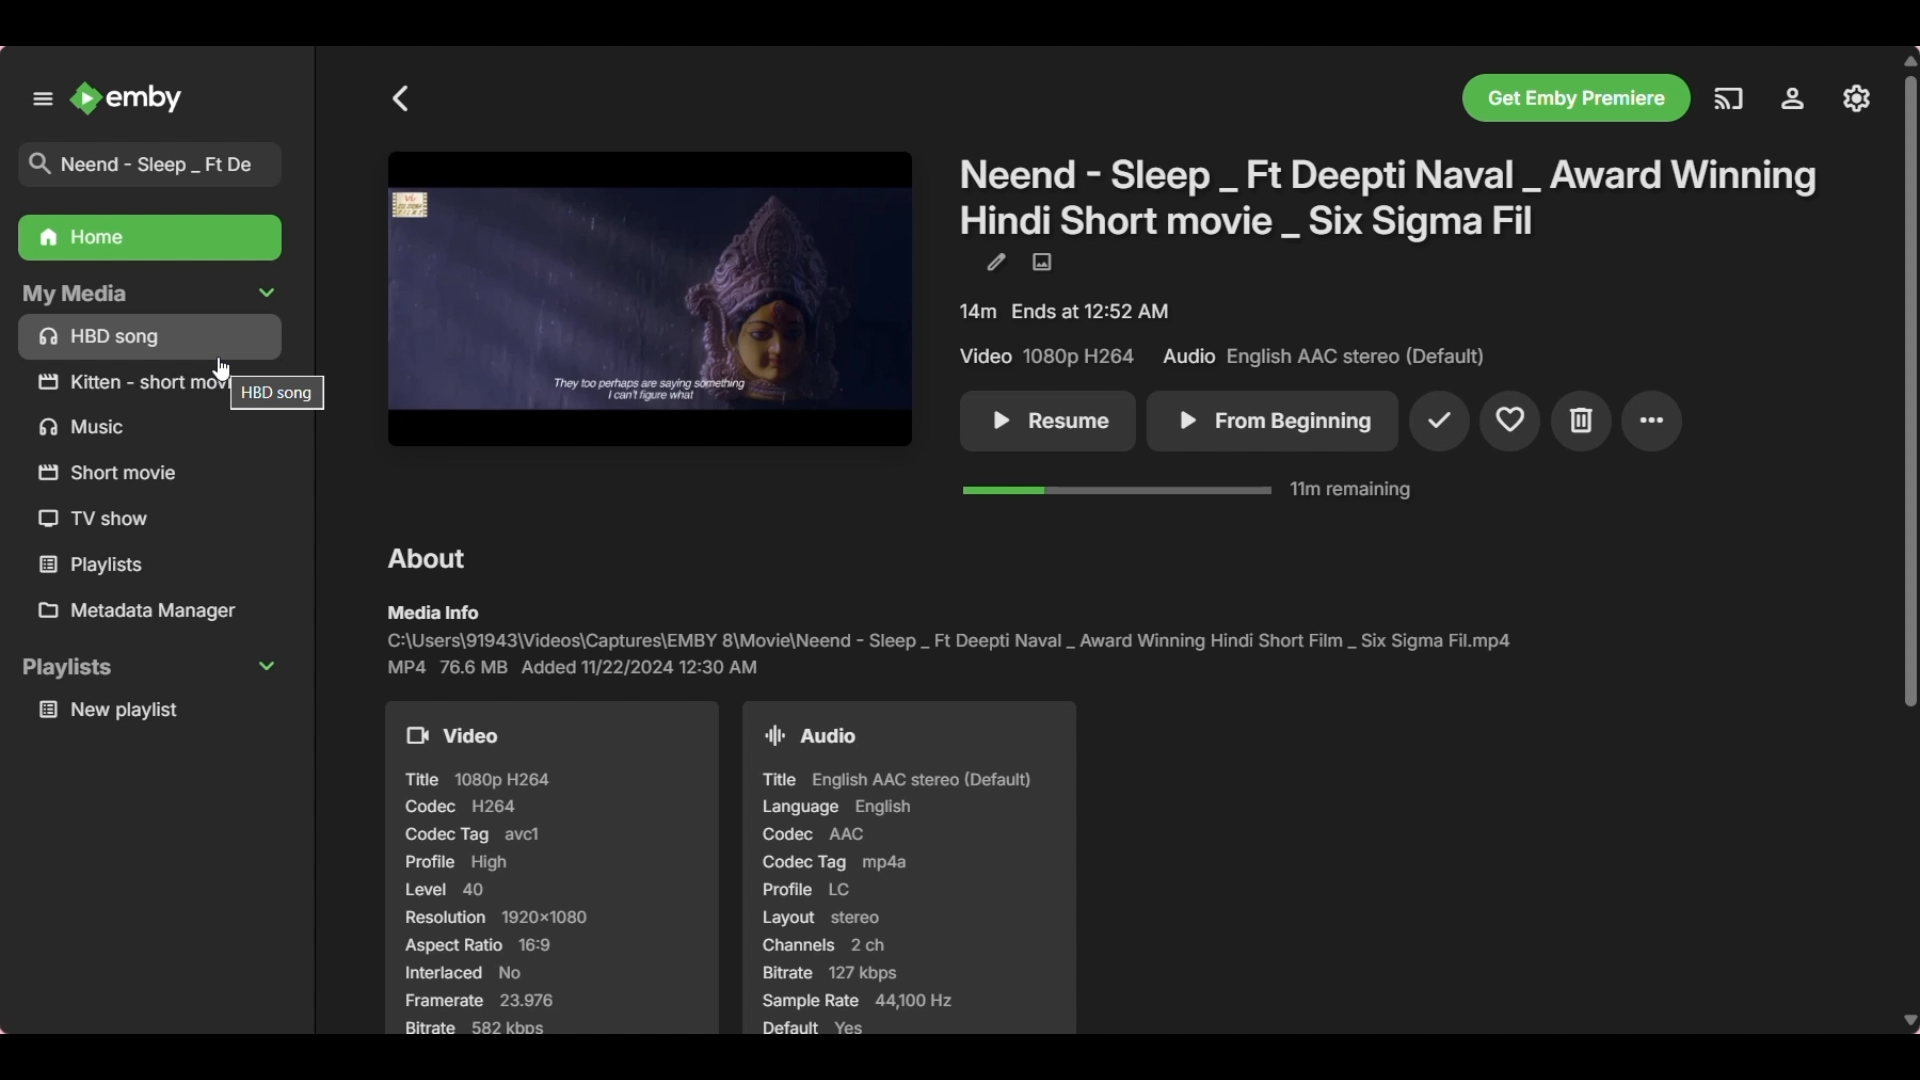  Describe the element at coordinates (1440, 421) in the screenshot. I see `Mark played` at that location.